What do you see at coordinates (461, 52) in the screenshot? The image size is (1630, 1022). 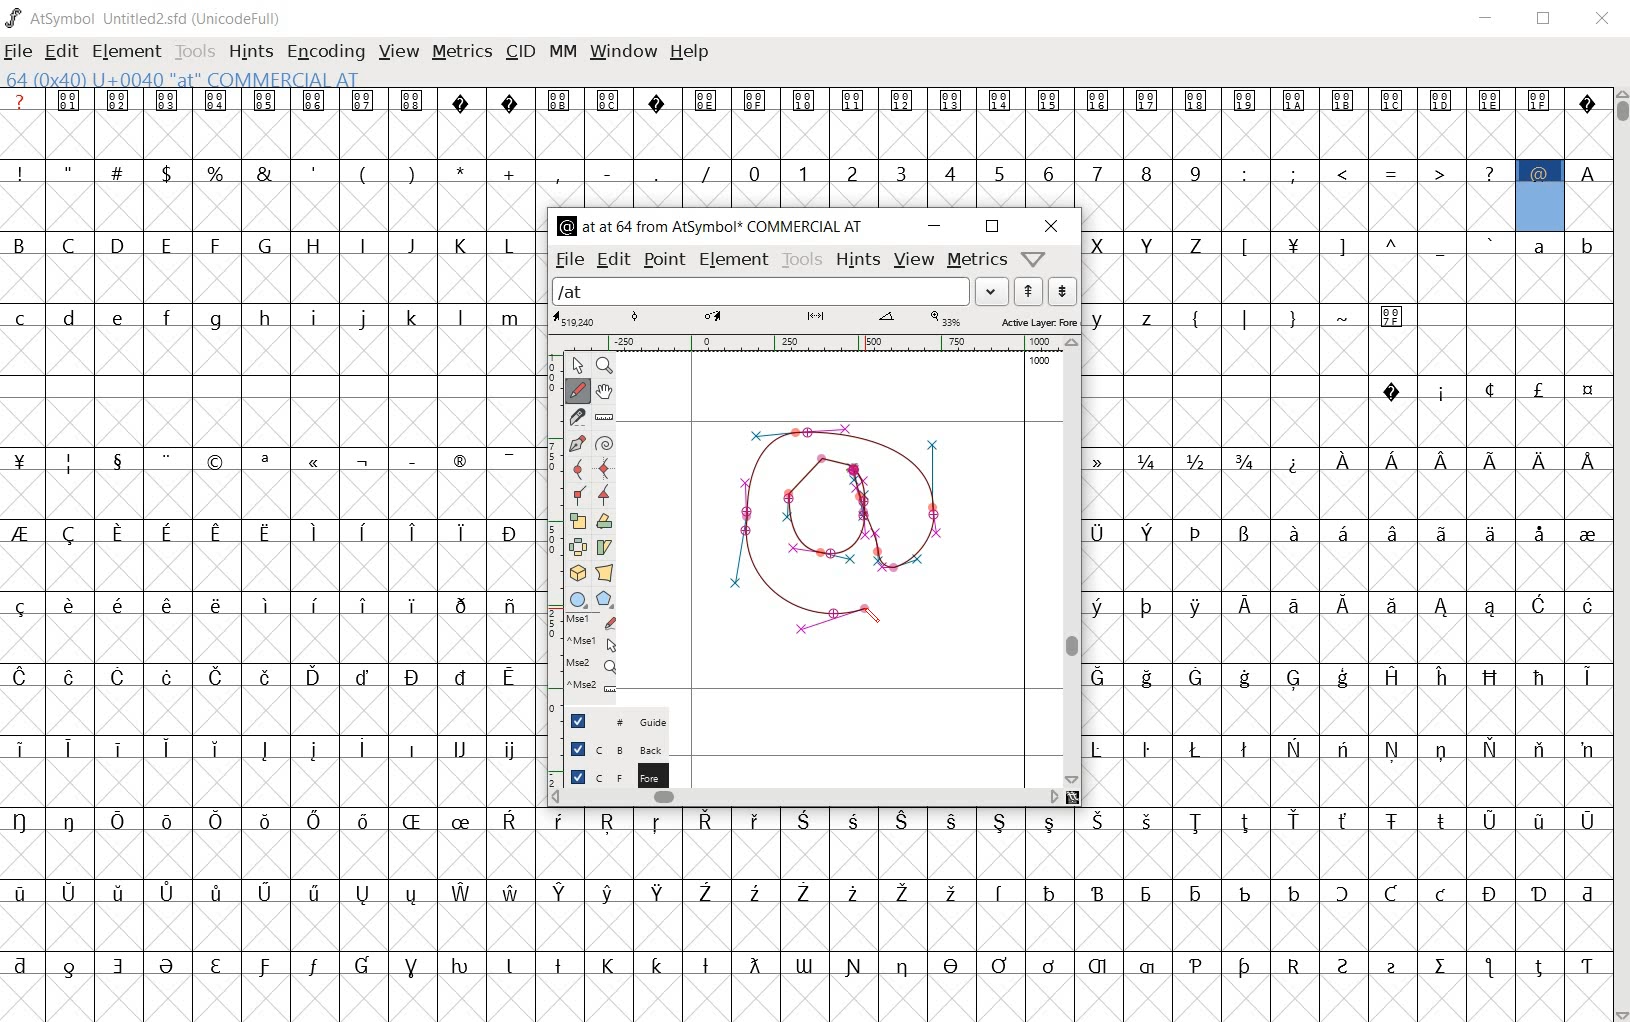 I see `METRICS` at bounding box center [461, 52].